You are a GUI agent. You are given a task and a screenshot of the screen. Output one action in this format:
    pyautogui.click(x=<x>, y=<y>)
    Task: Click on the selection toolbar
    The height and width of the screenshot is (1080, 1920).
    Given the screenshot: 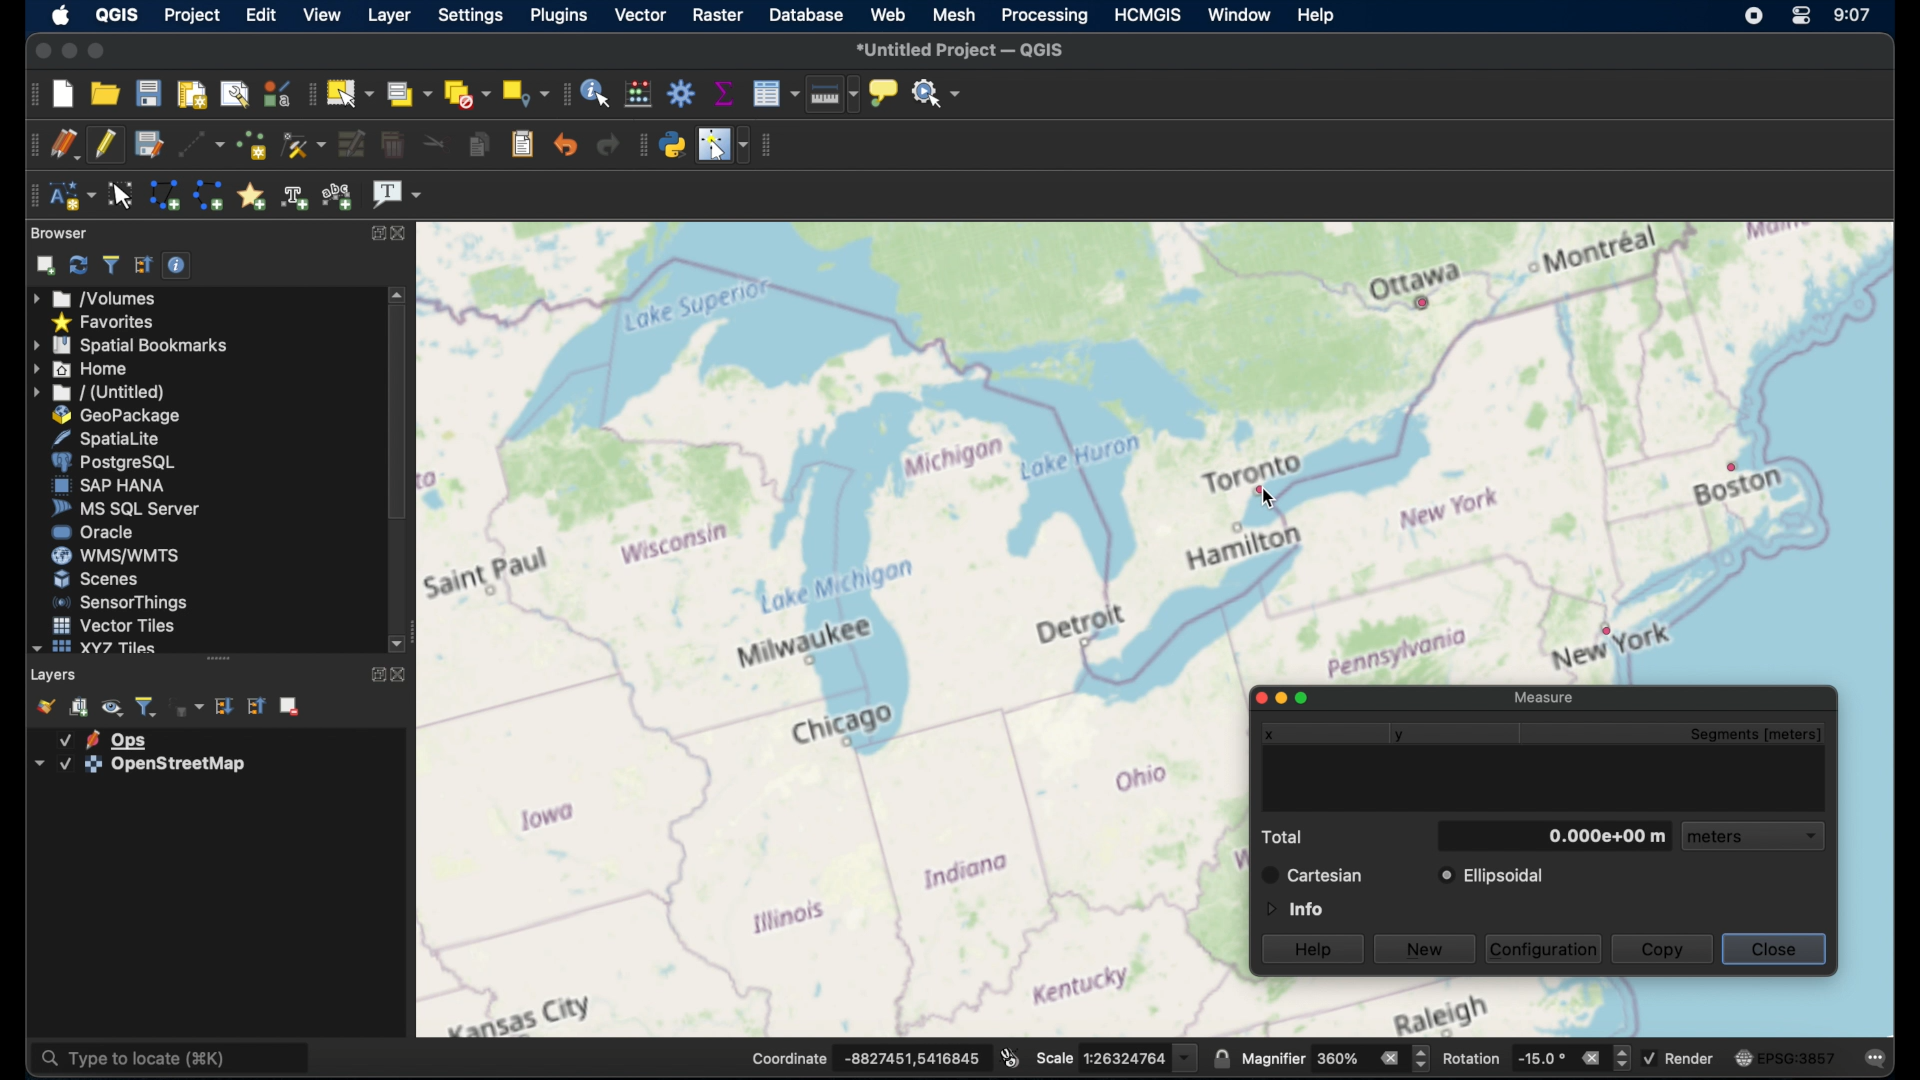 What is the action you would take?
    pyautogui.click(x=312, y=92)
    